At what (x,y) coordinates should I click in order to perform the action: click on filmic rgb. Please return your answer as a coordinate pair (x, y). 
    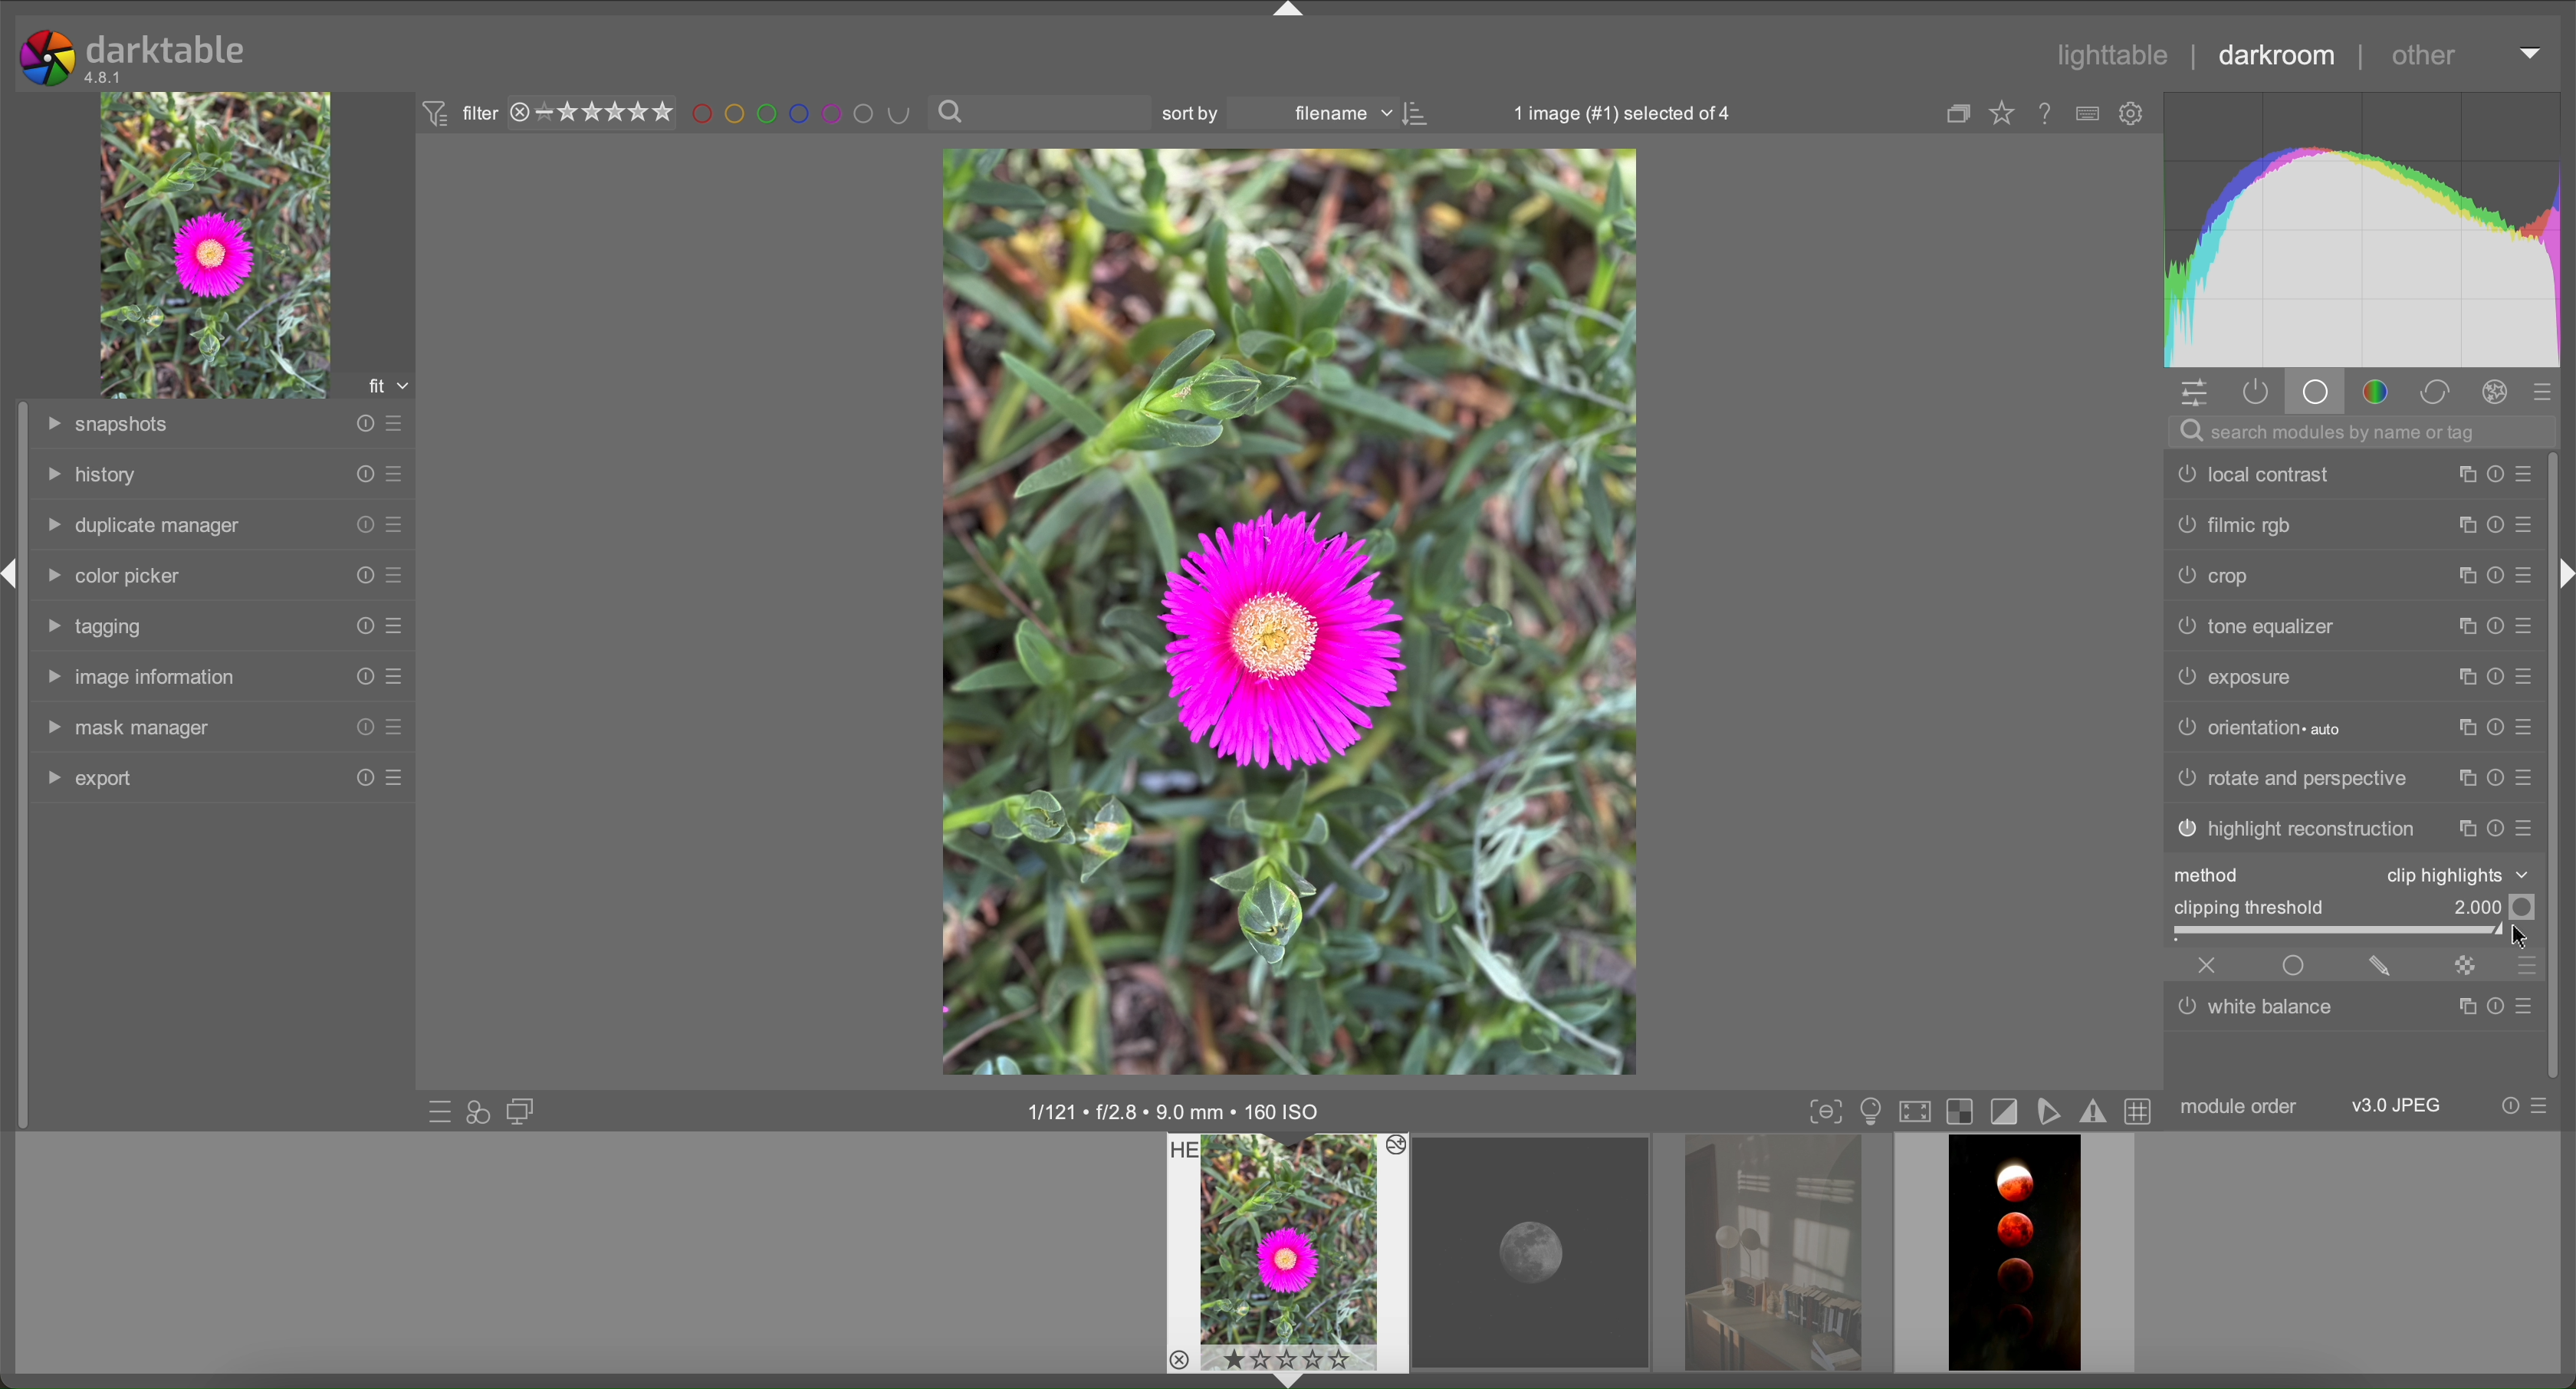
    Looking at the image, I should click on (2234, 526).